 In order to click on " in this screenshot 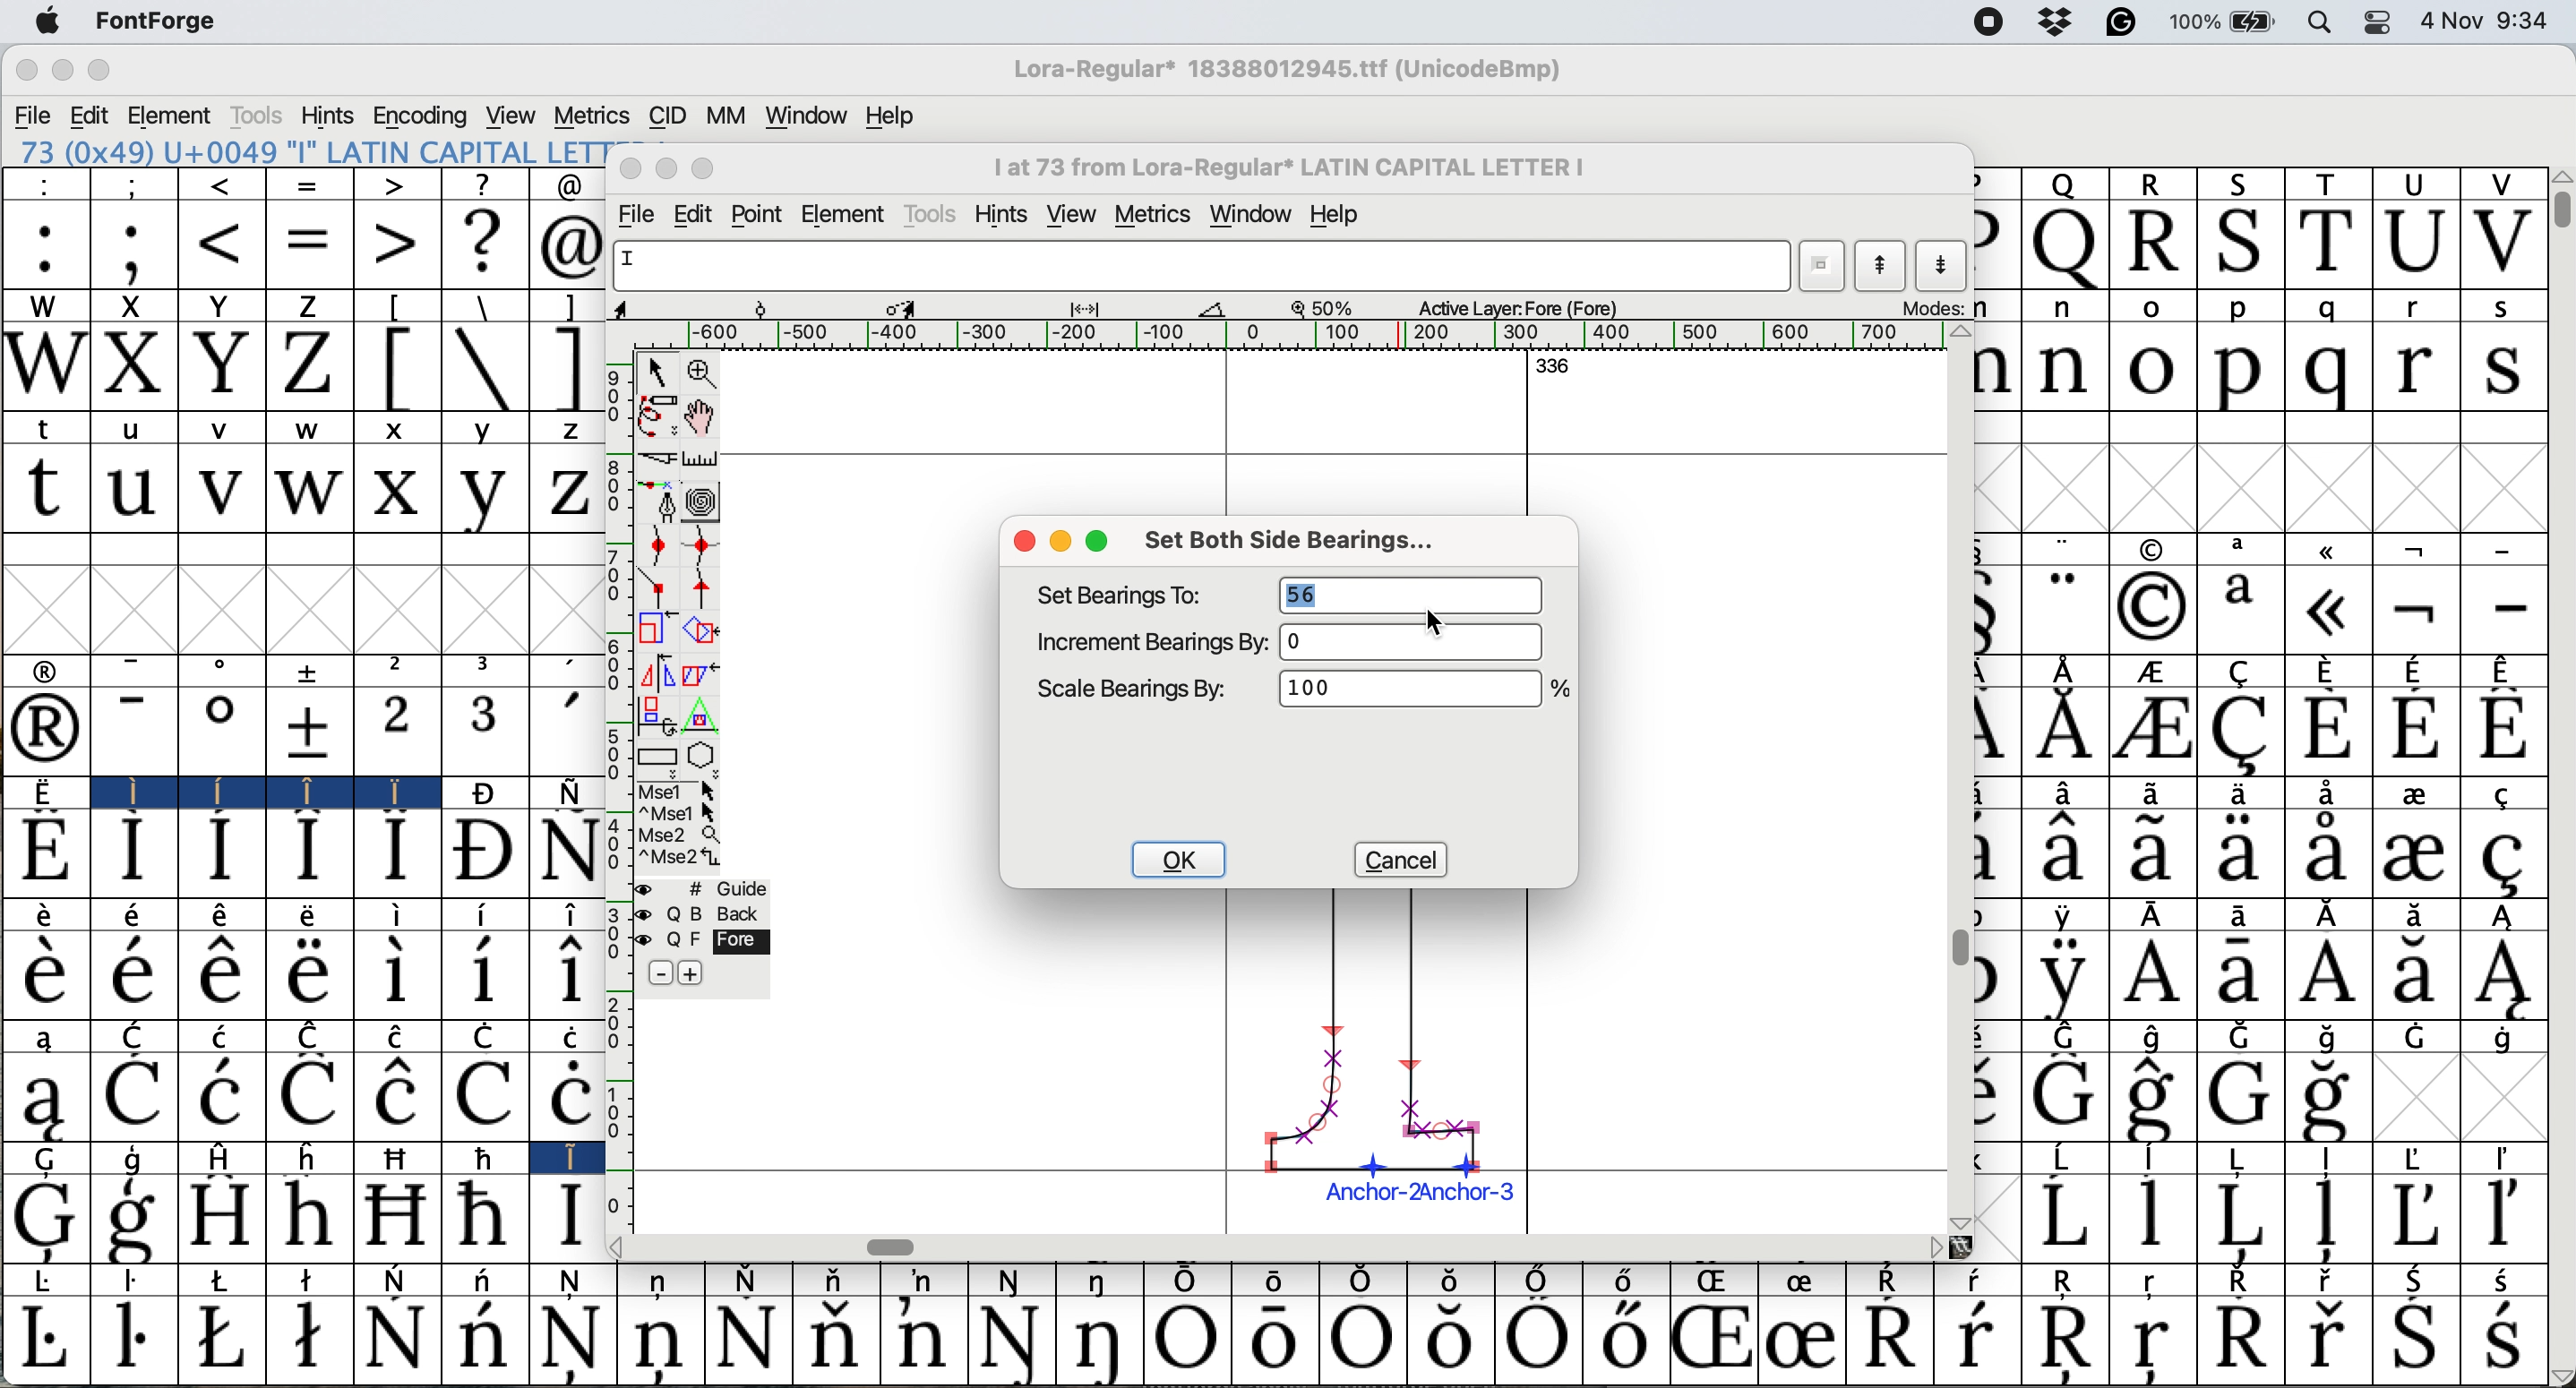, I will do `click(2068, 547)`.